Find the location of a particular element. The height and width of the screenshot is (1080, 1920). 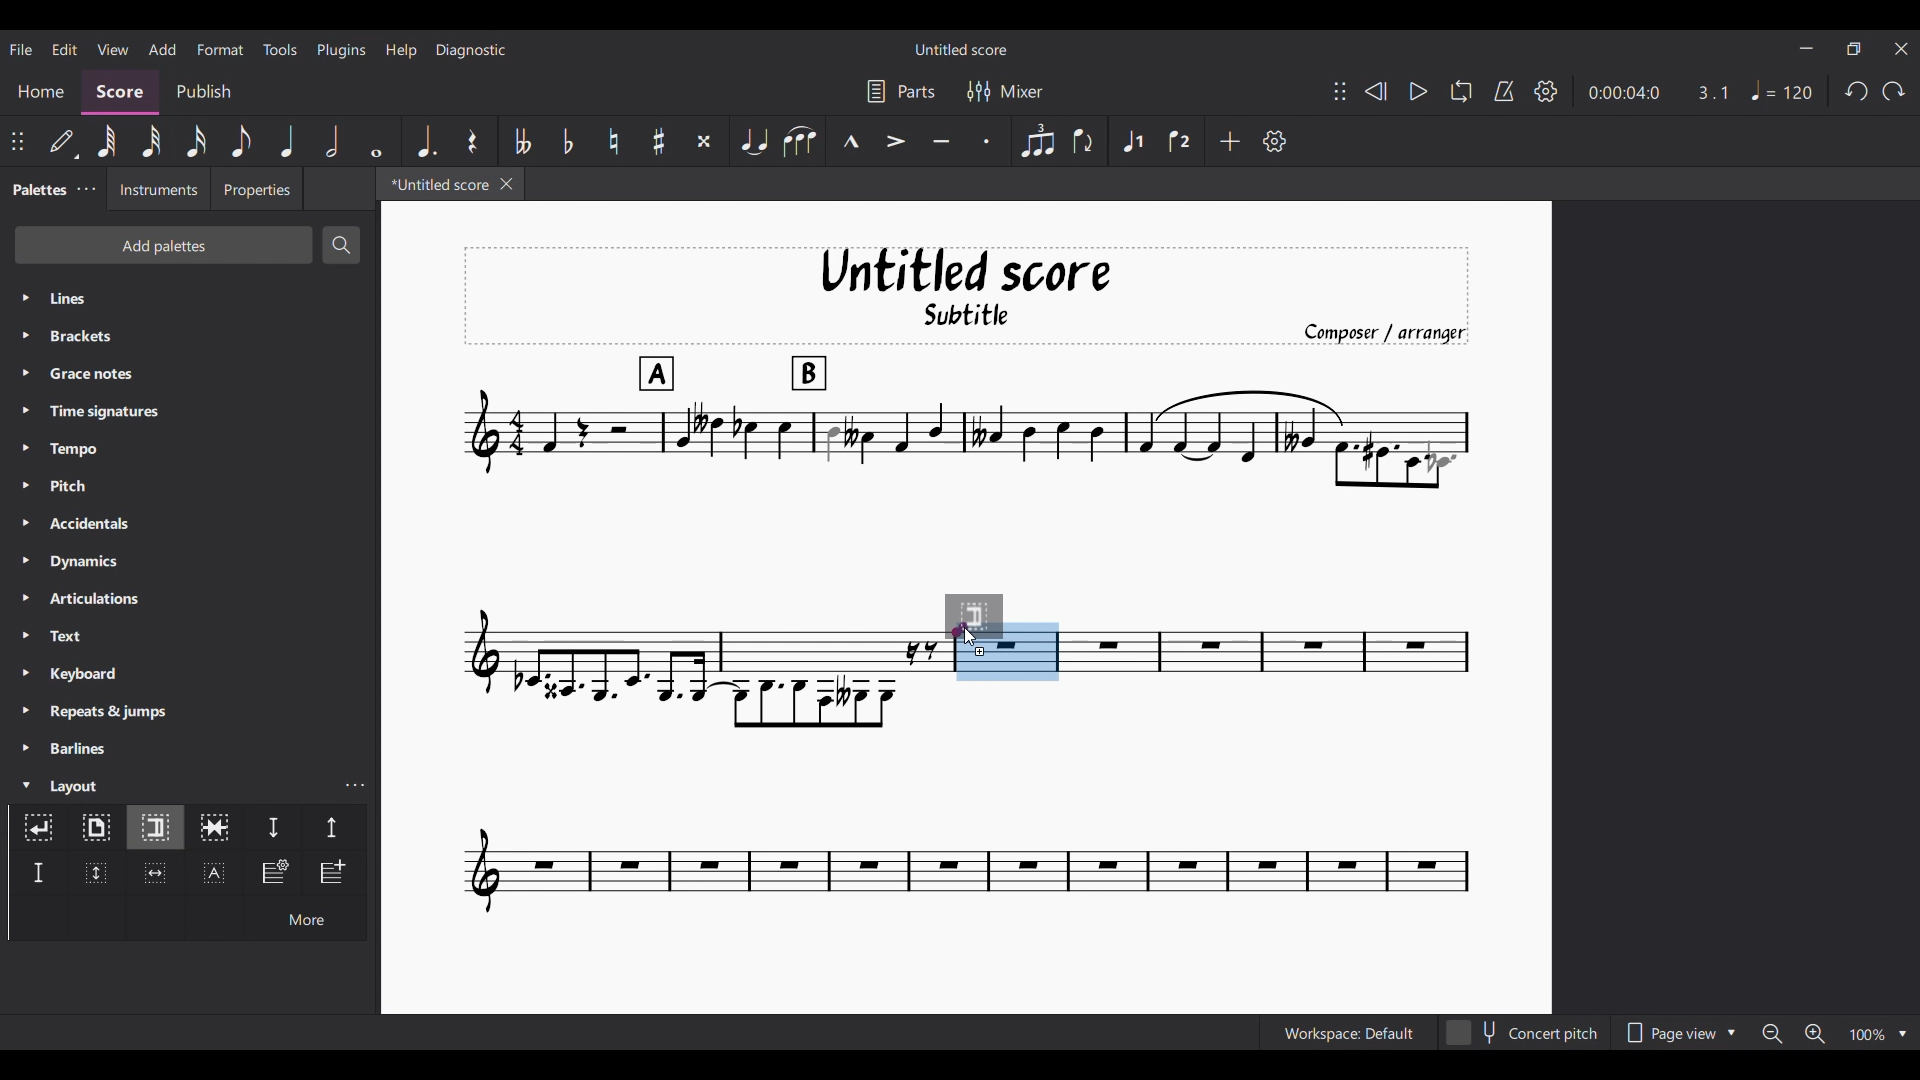

Page break is located at coordinates (95, 828).